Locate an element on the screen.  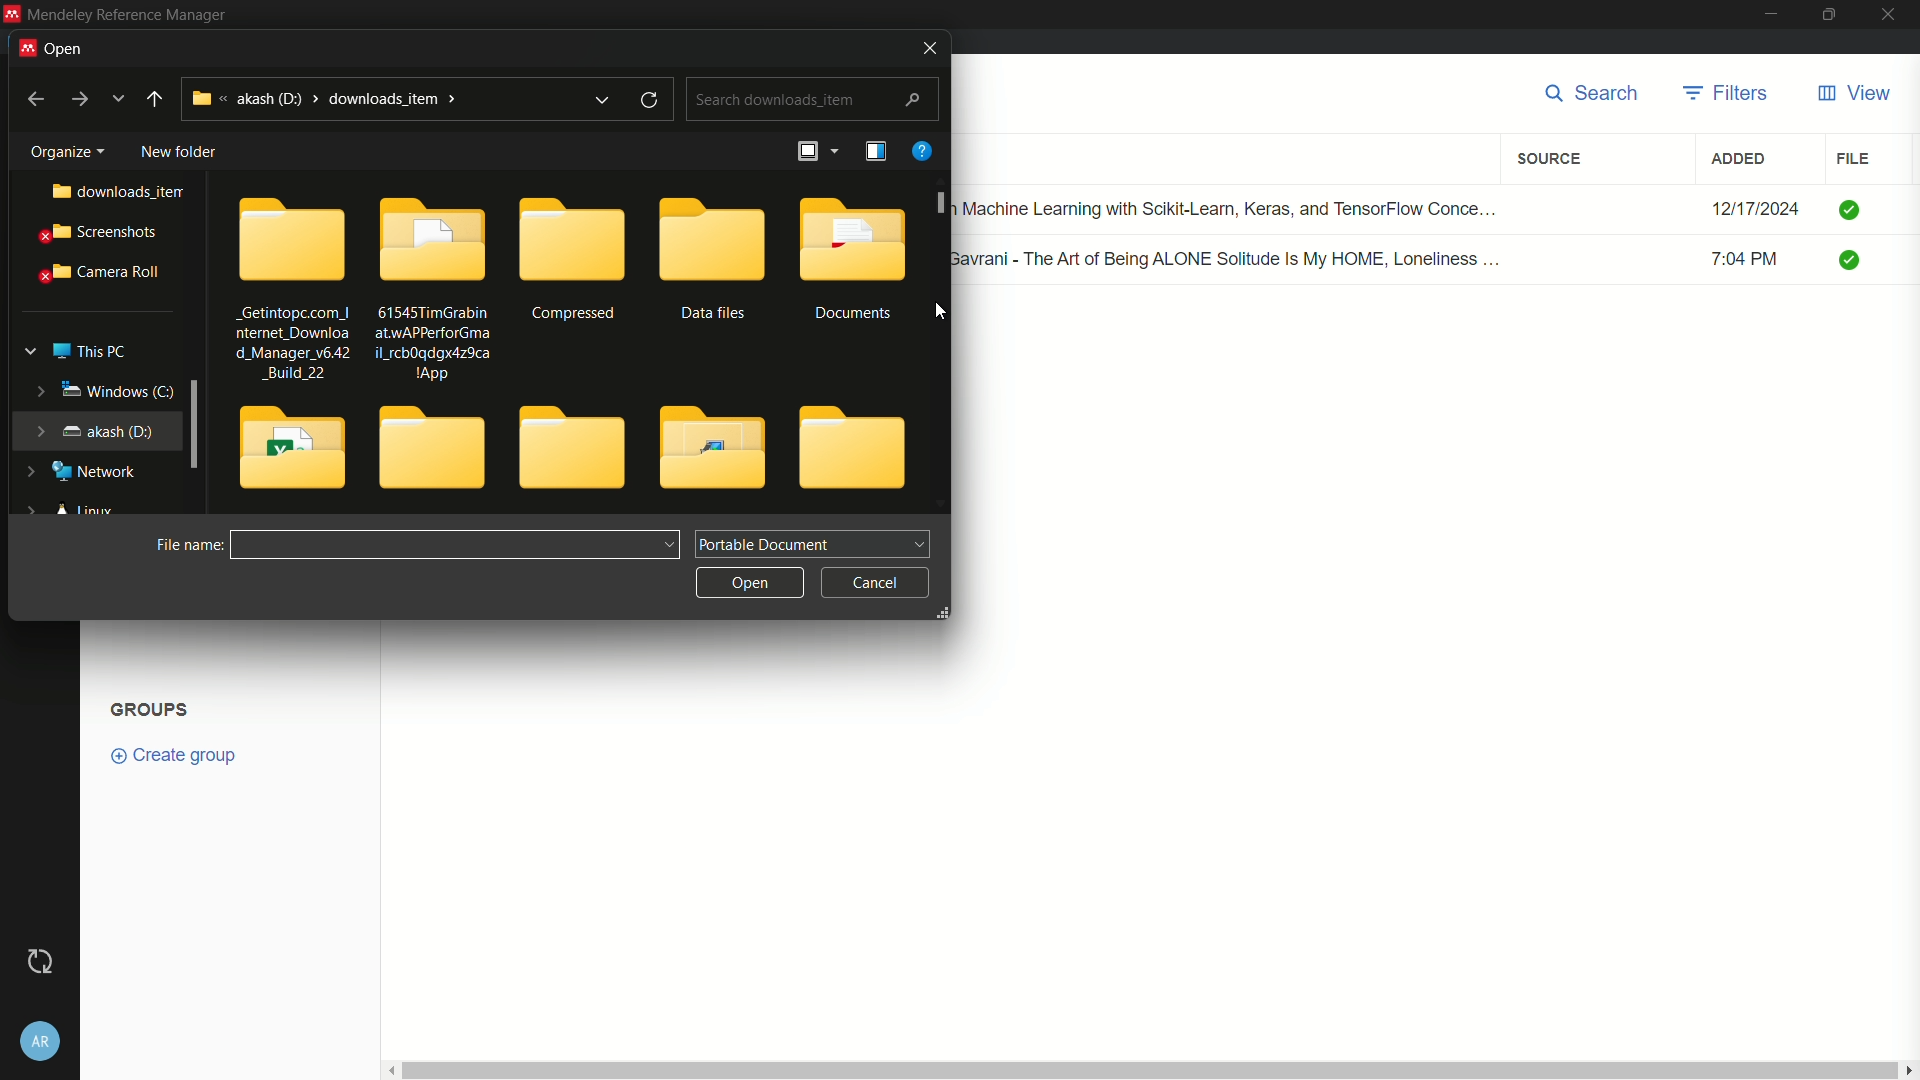
refresh is located at coordinates (652, 100).